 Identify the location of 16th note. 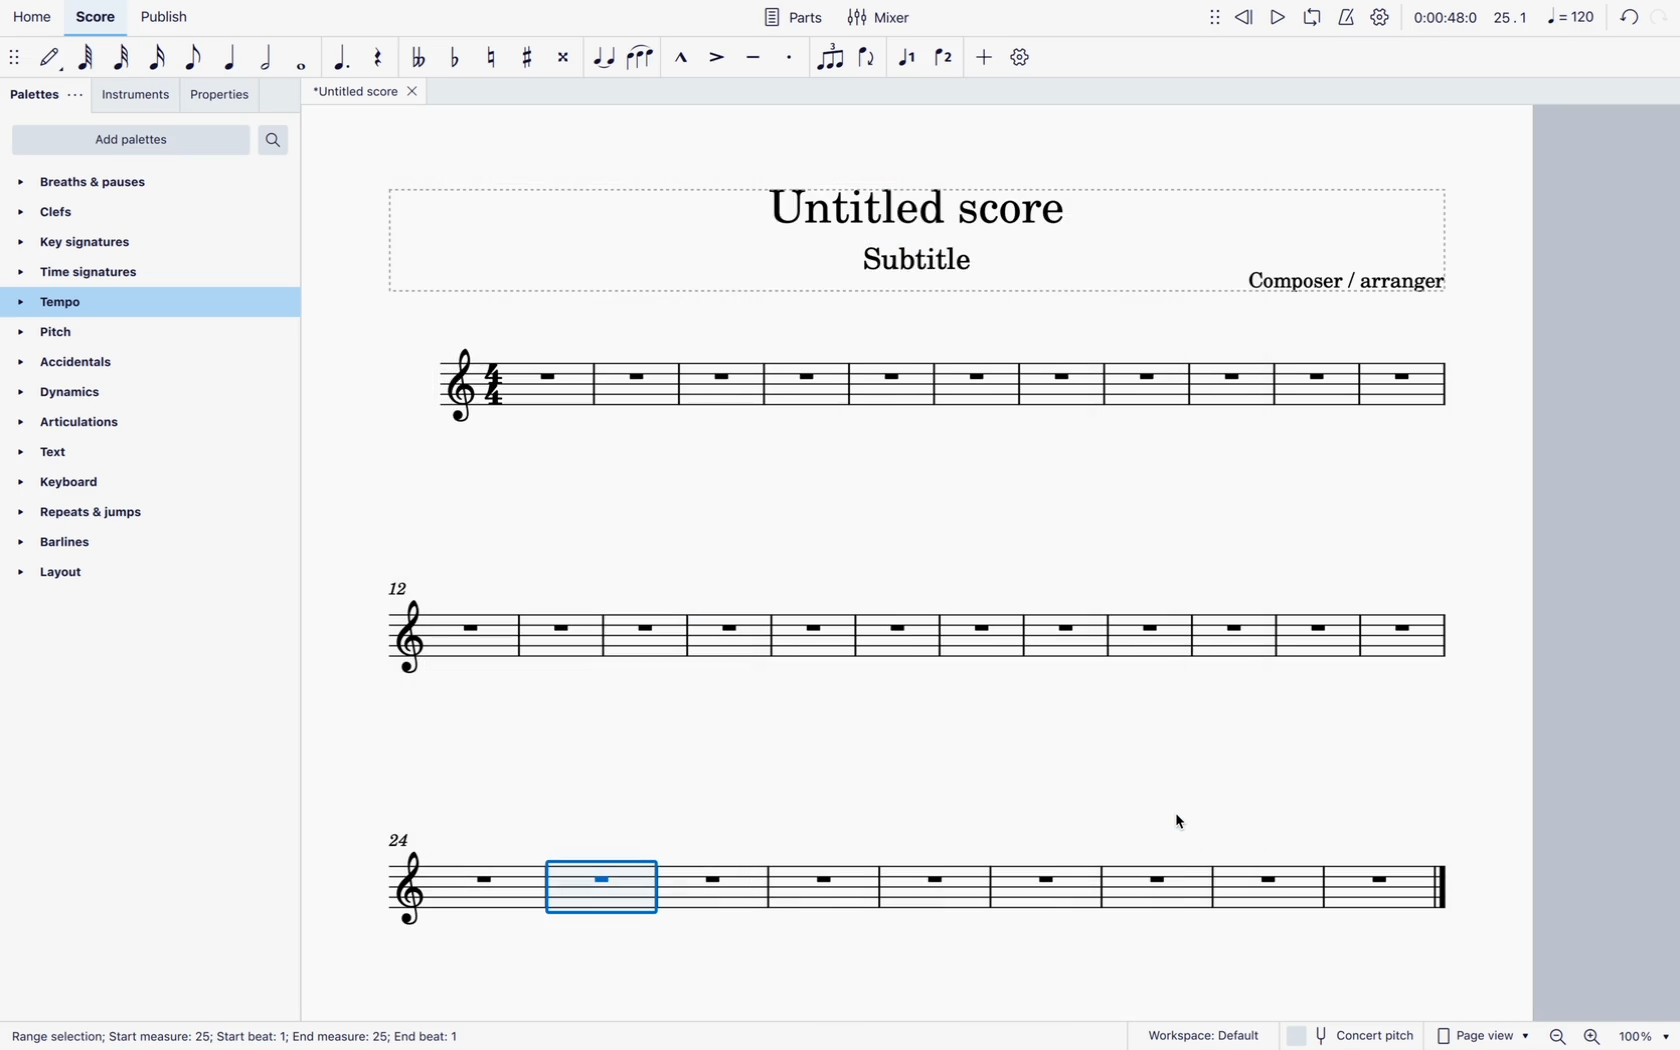
(159, 58).